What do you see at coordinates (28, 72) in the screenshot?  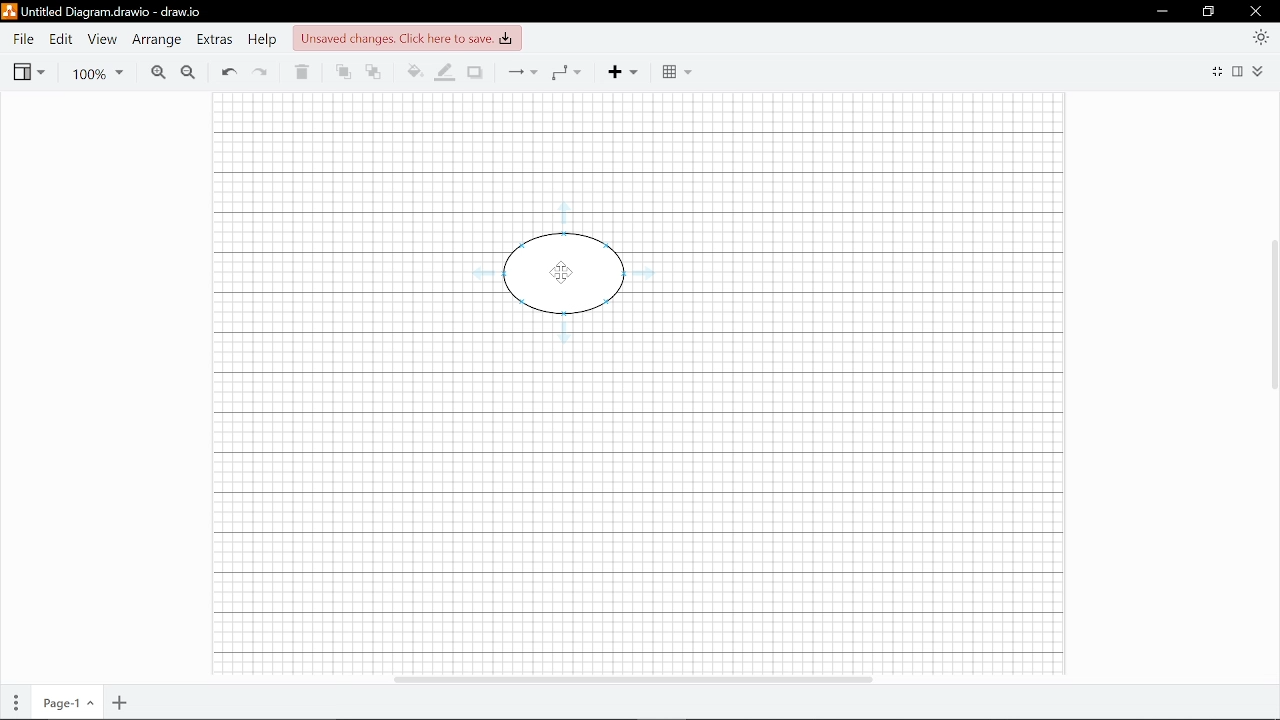 I see `View` at bounding box center [28, 72].